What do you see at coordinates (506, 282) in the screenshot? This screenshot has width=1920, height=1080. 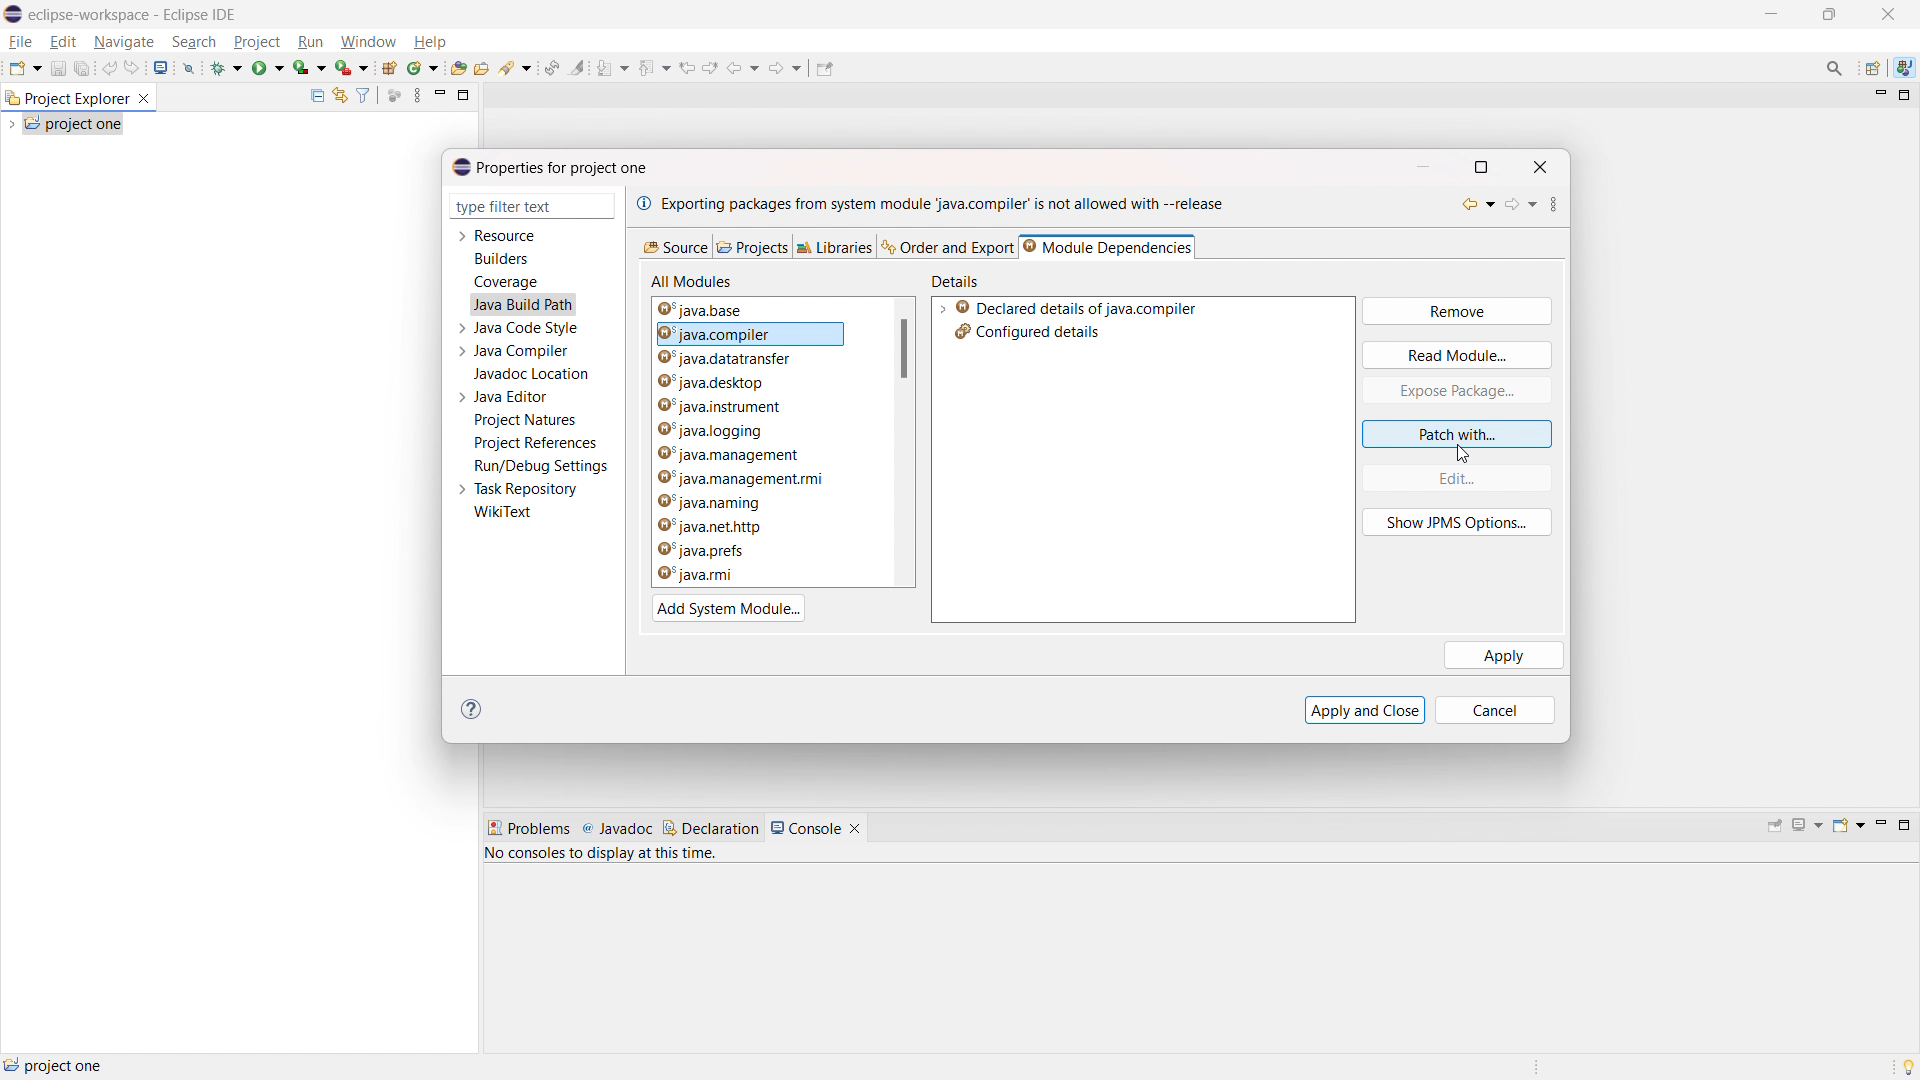 I see `coverage` at bounding box center [506, 282].